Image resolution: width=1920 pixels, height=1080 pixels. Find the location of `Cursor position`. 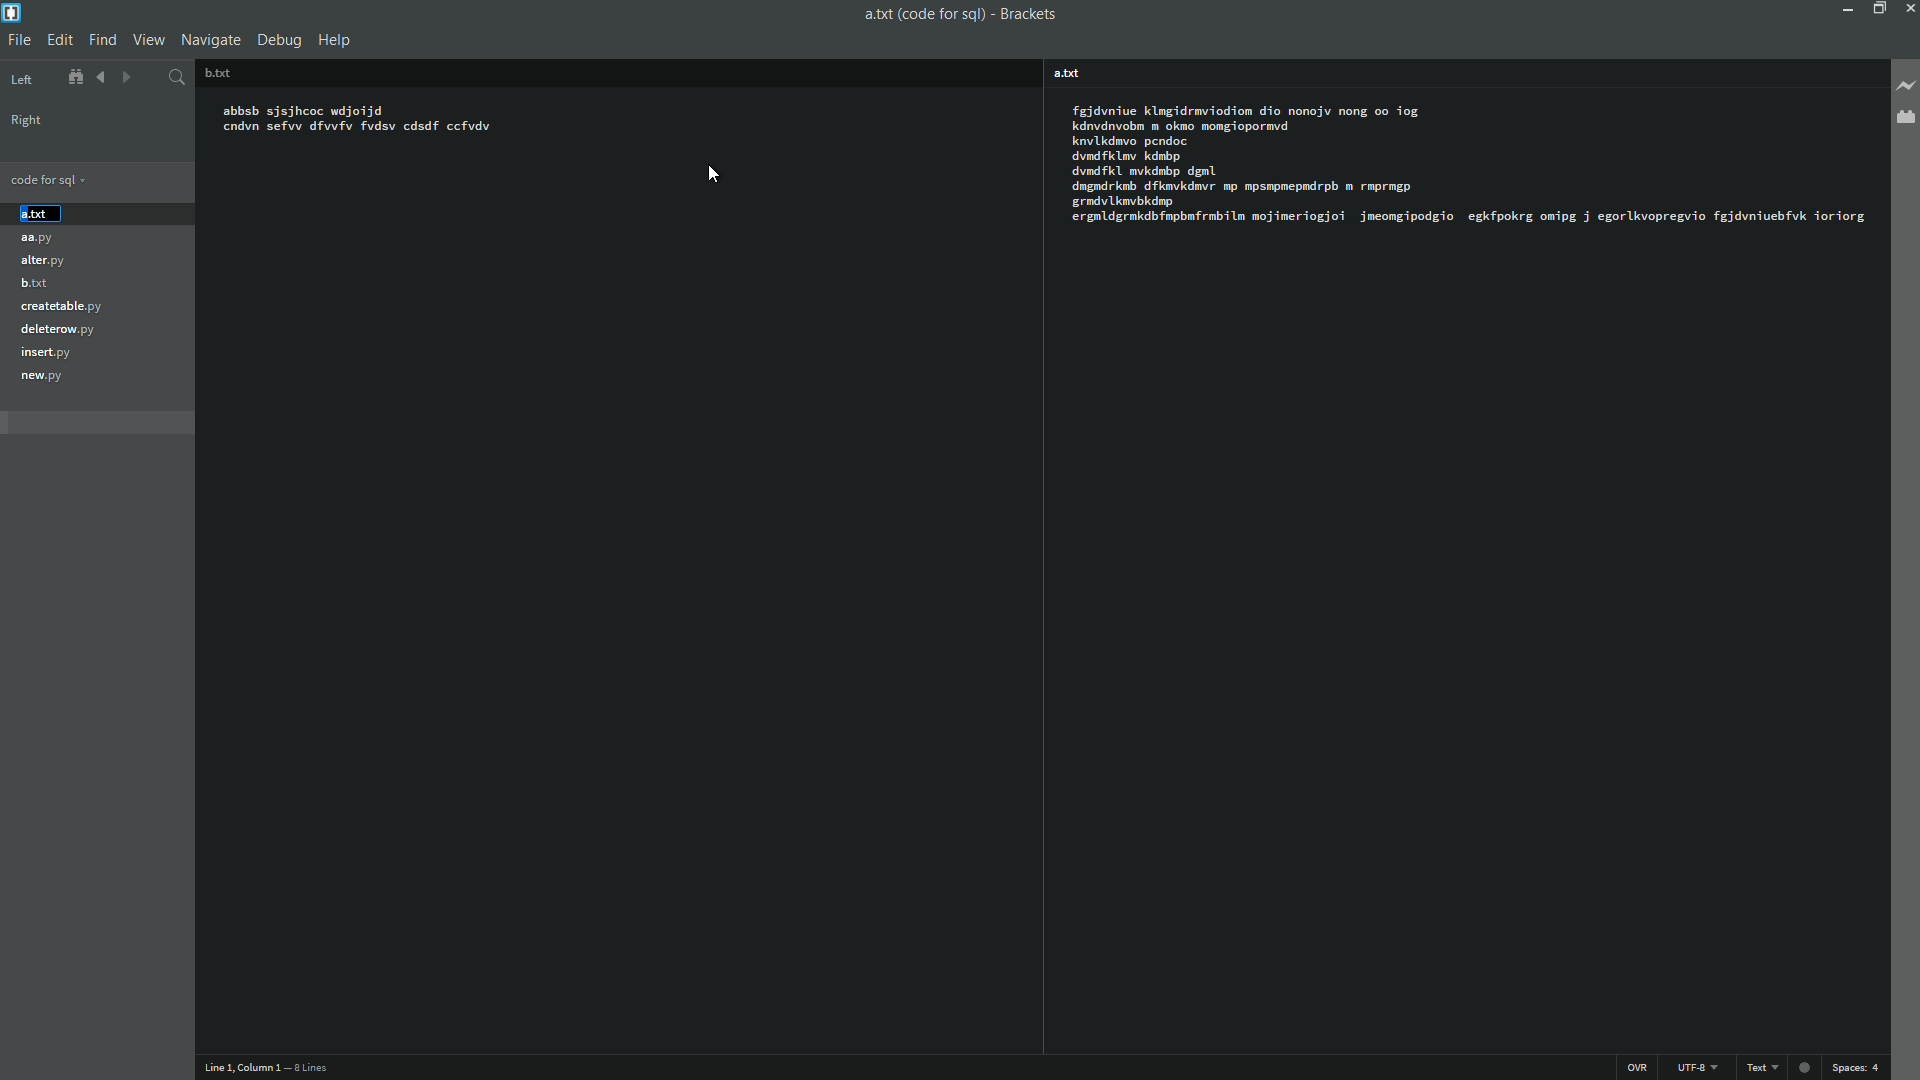

Cursor position is located at coordinates (235, 1069).